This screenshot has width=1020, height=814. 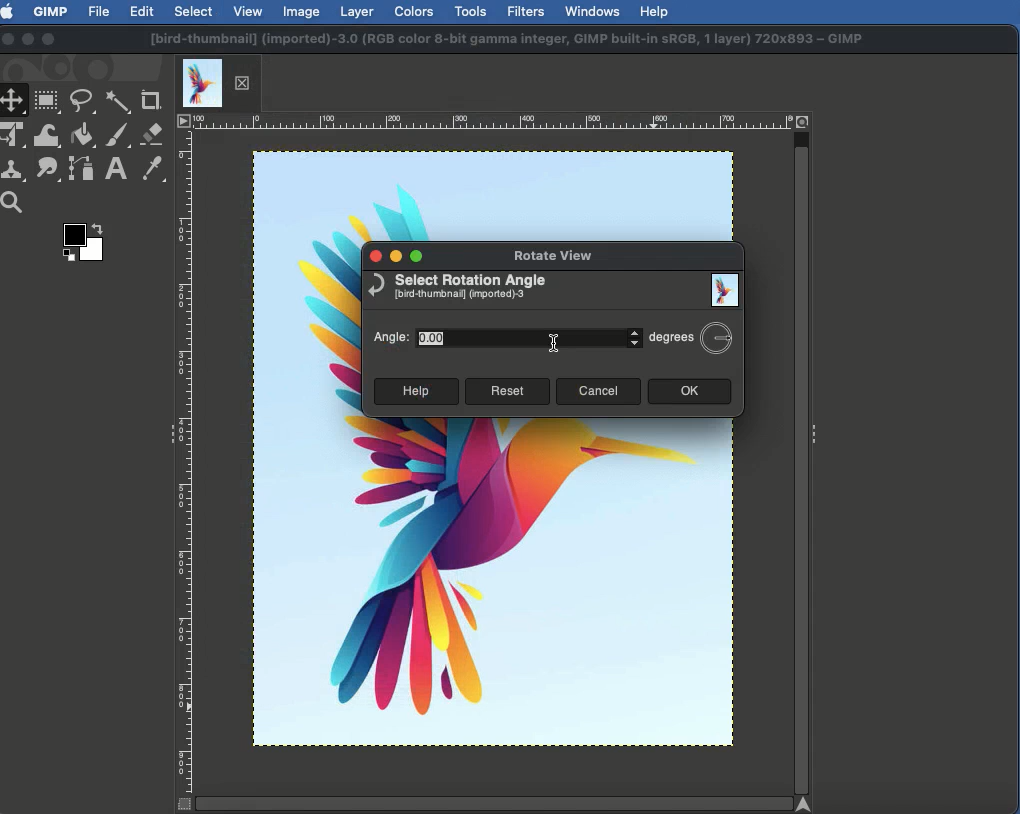 I want to click on Help, so click(x=654, y=10).